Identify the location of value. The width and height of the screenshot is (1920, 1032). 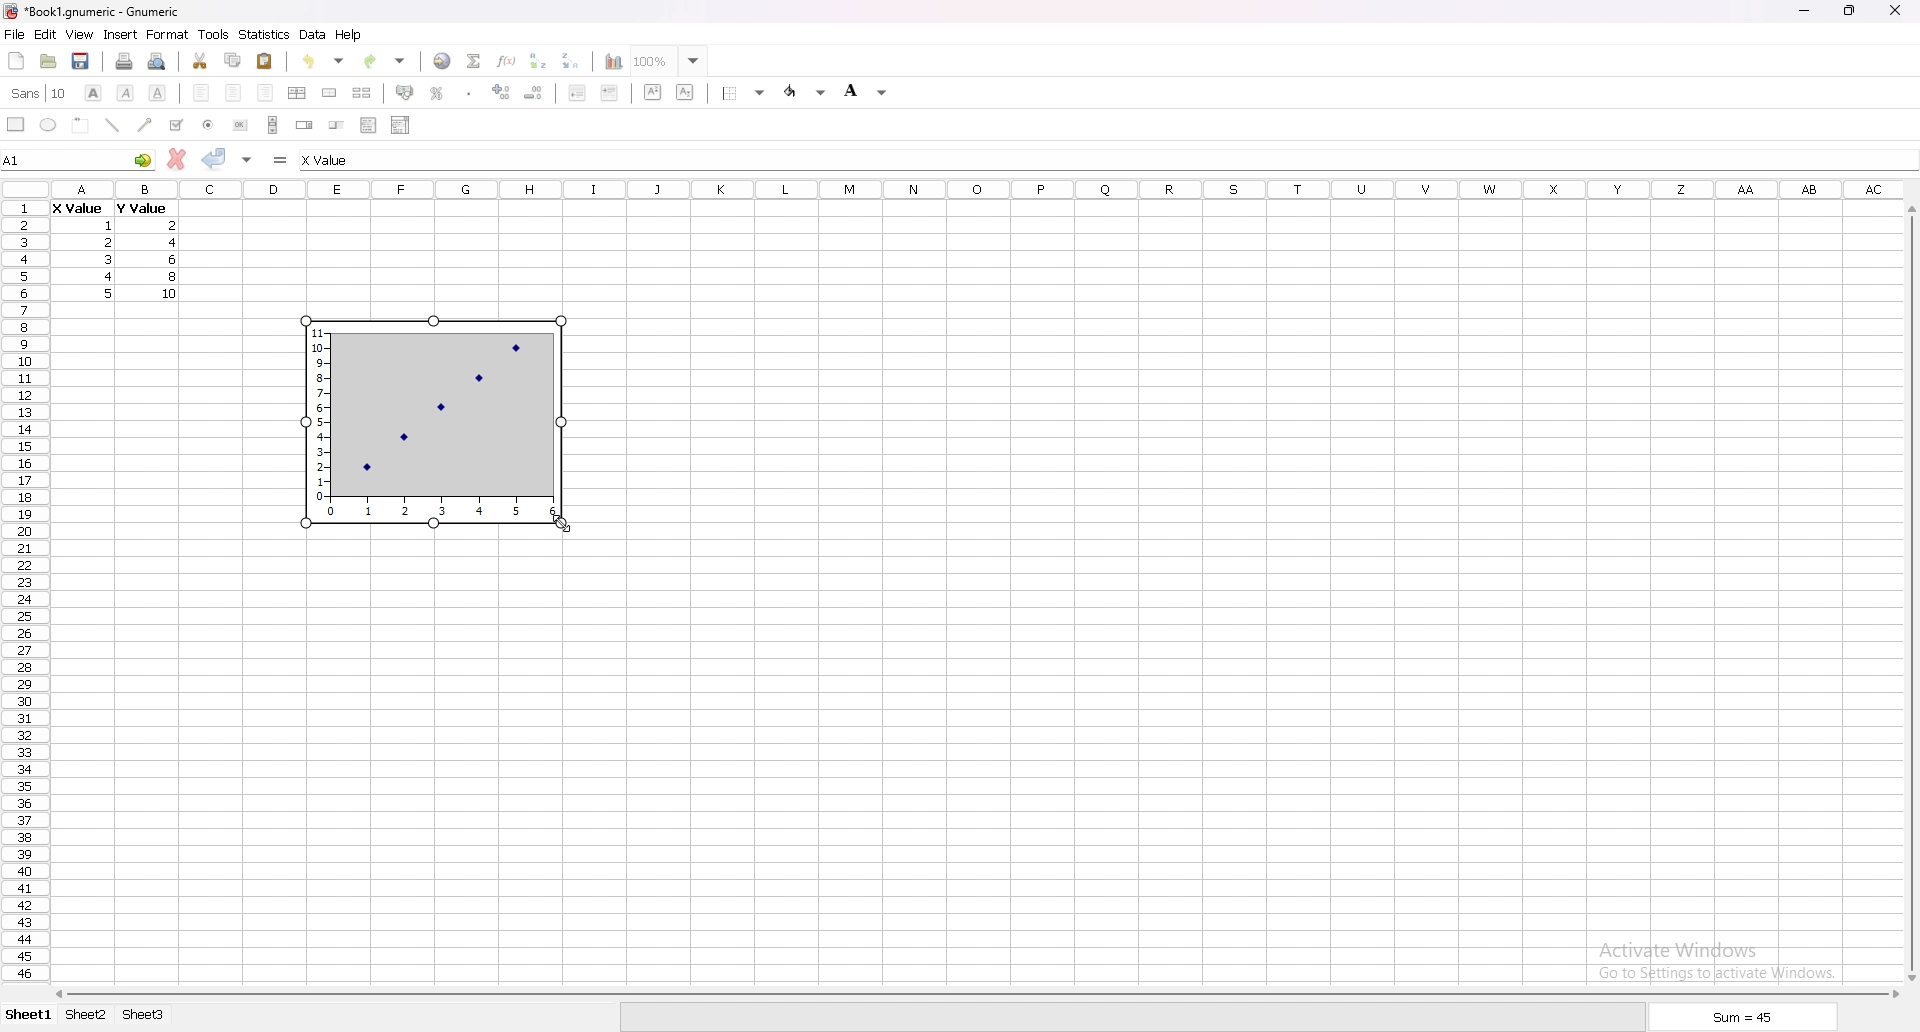
(111, 276).